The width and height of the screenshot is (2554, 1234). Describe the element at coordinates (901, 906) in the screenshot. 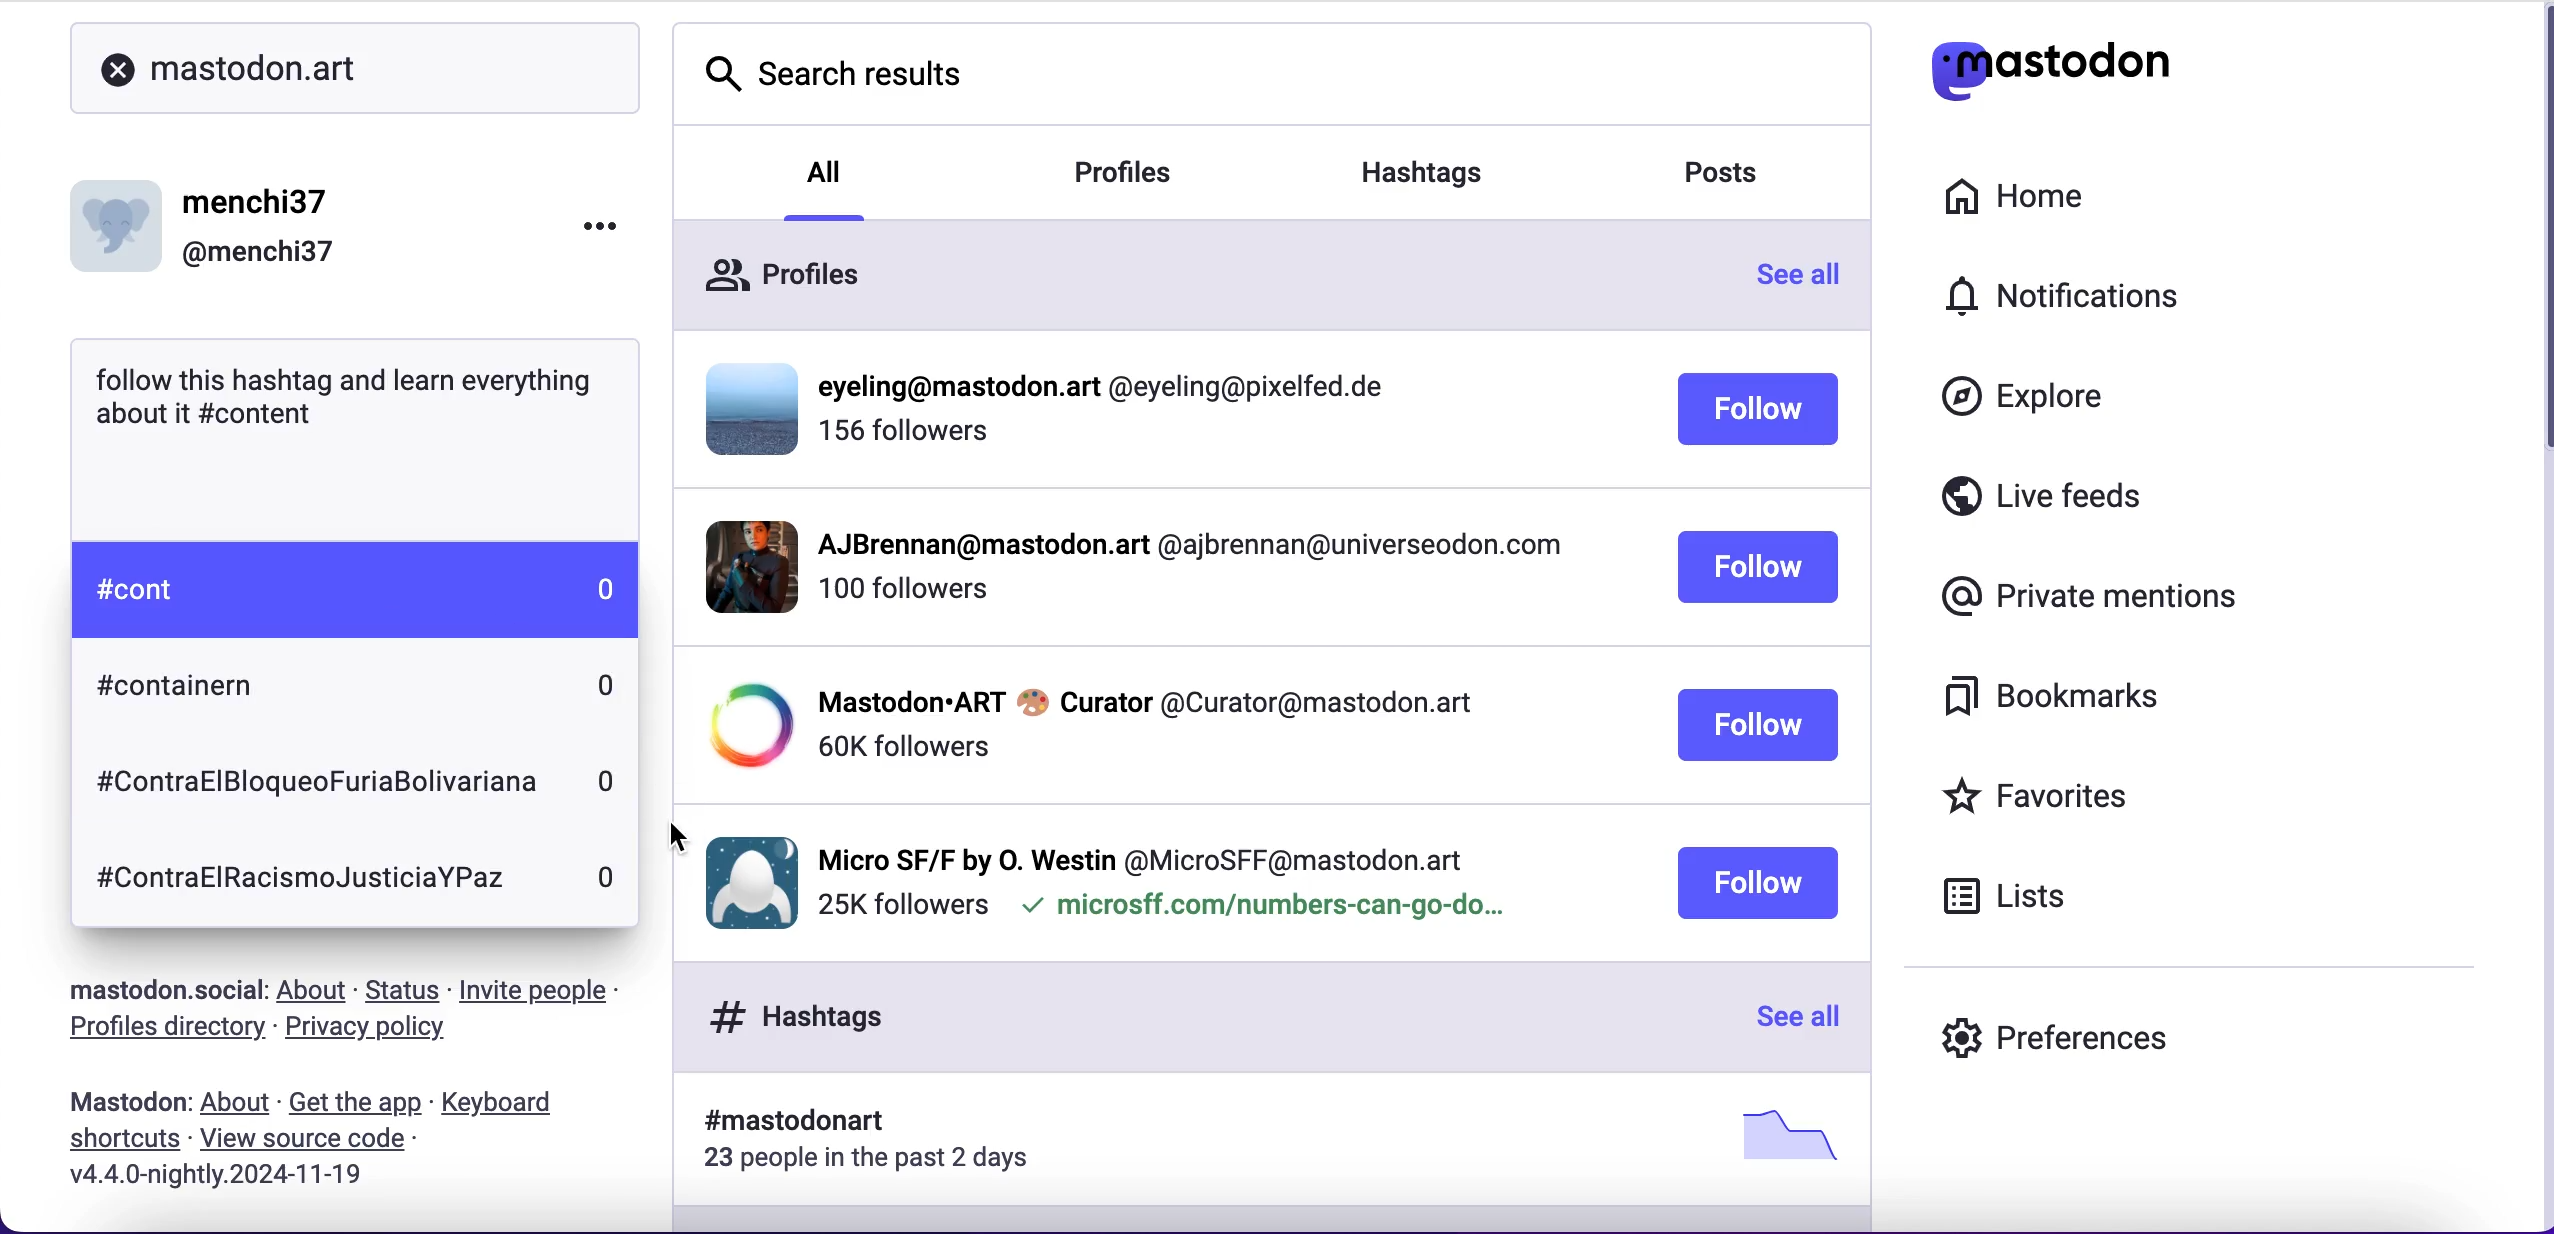

I see `followers` at that location.